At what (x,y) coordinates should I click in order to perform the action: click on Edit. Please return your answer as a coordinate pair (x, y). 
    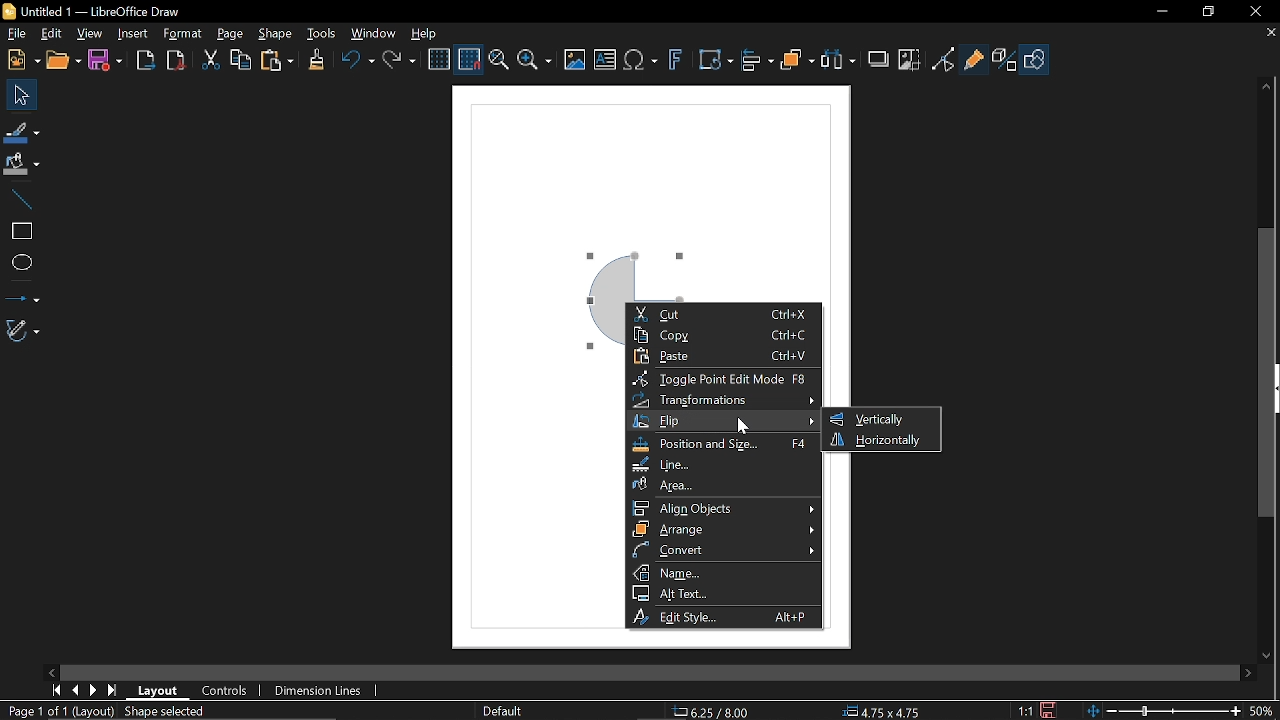
    Looking at the image, I should click on (48, 35).